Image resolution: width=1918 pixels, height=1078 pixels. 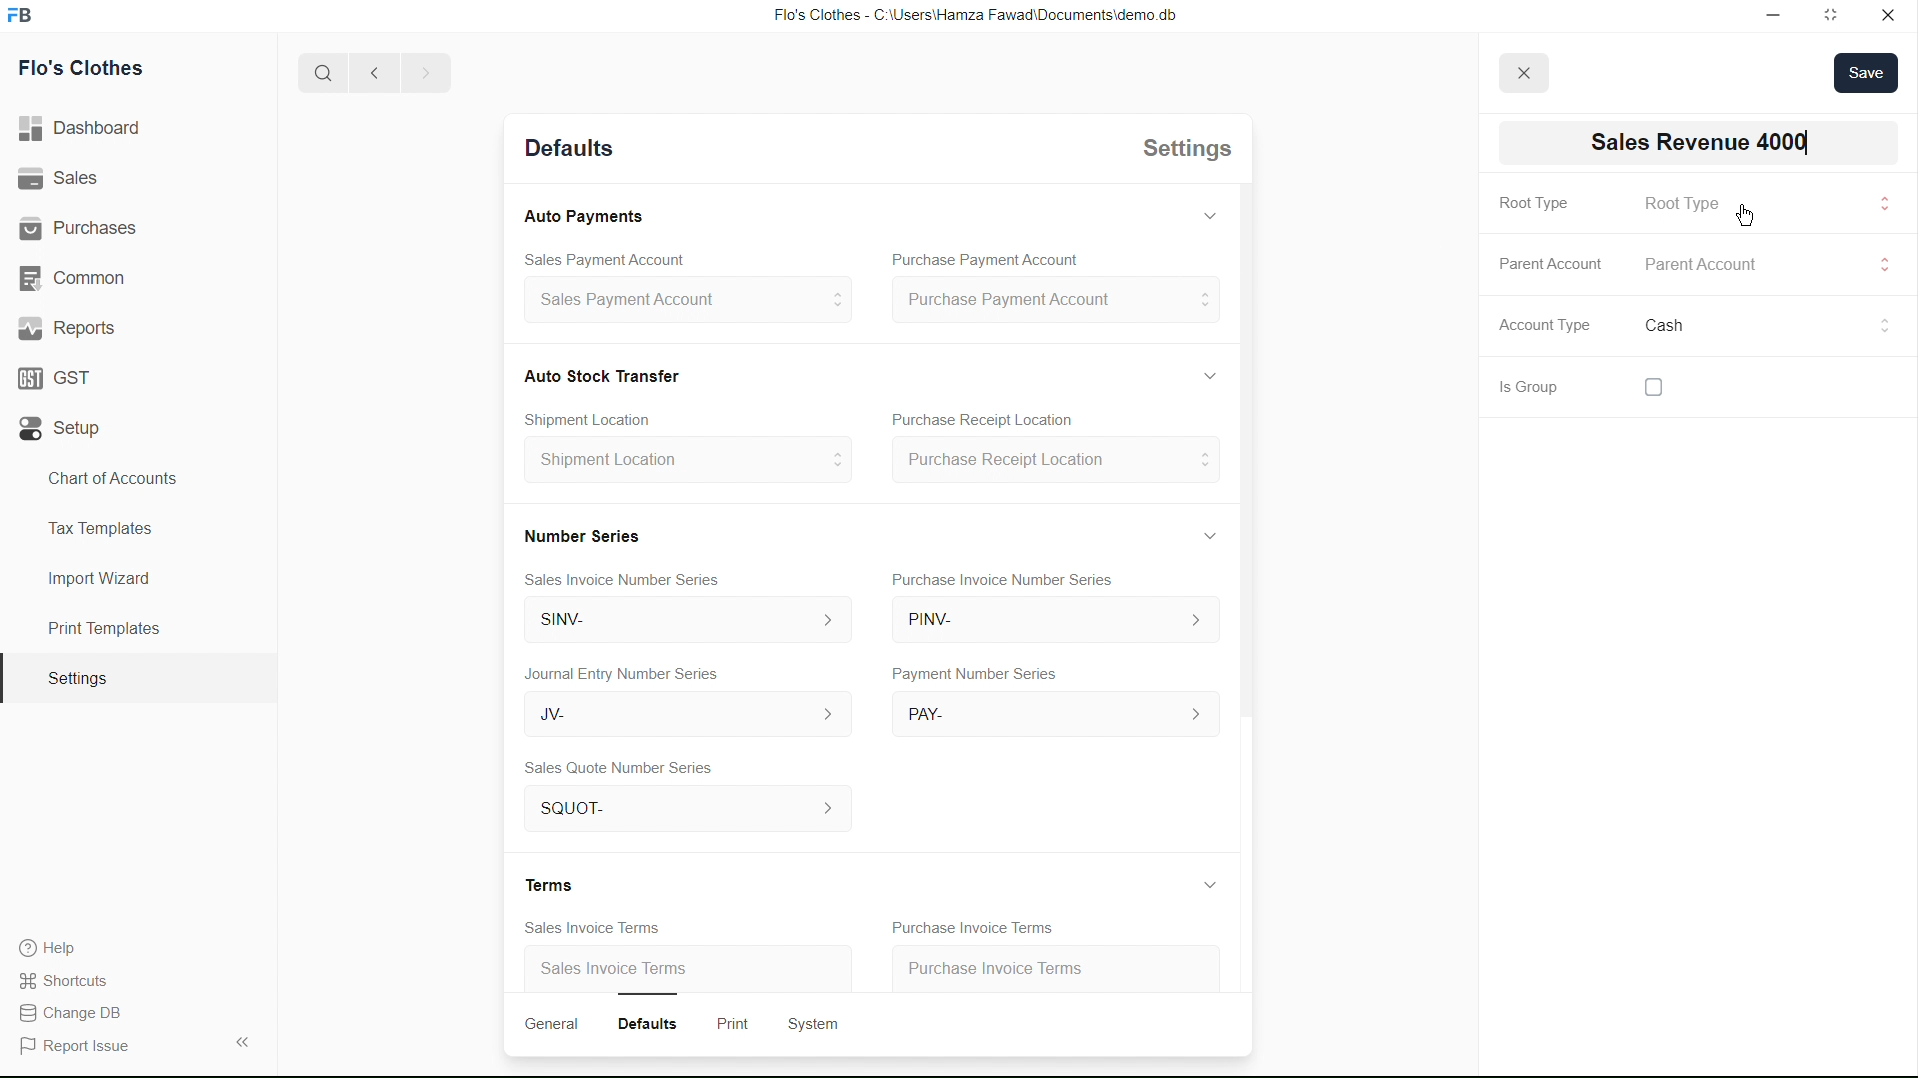 I want to click on GST, so click(x=62, y=373).